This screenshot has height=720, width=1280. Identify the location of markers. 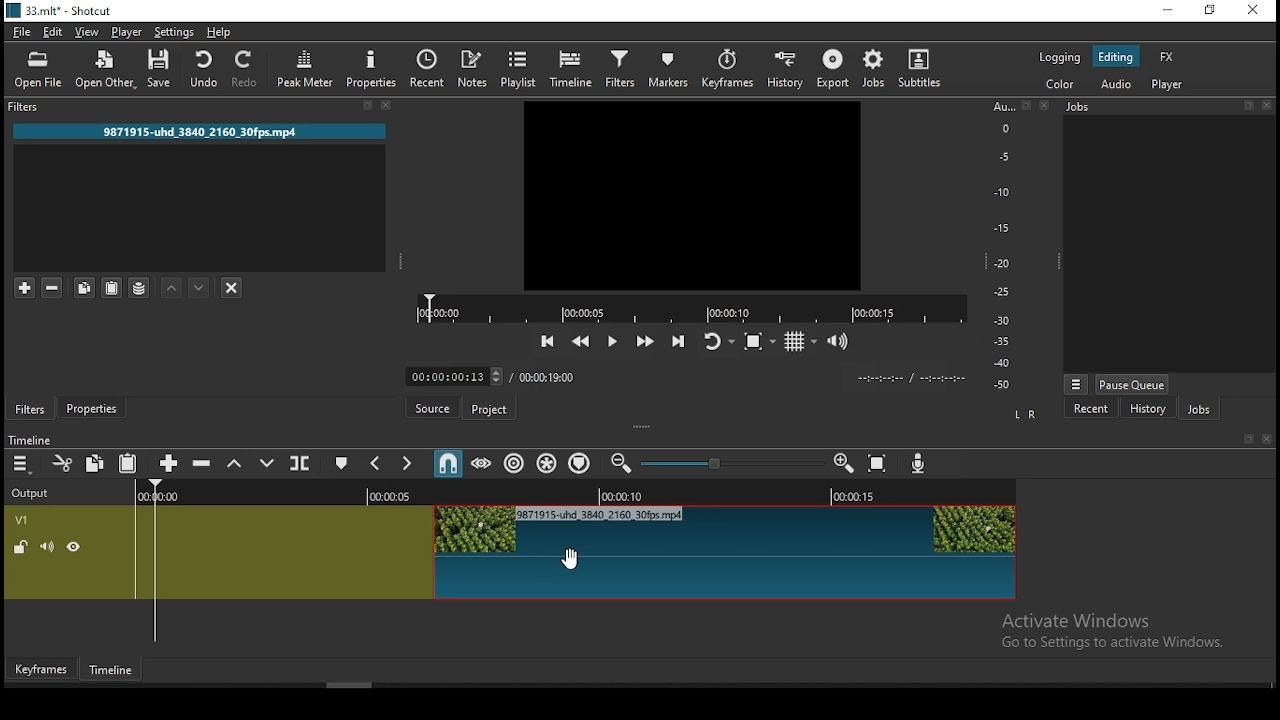
(670, 68).